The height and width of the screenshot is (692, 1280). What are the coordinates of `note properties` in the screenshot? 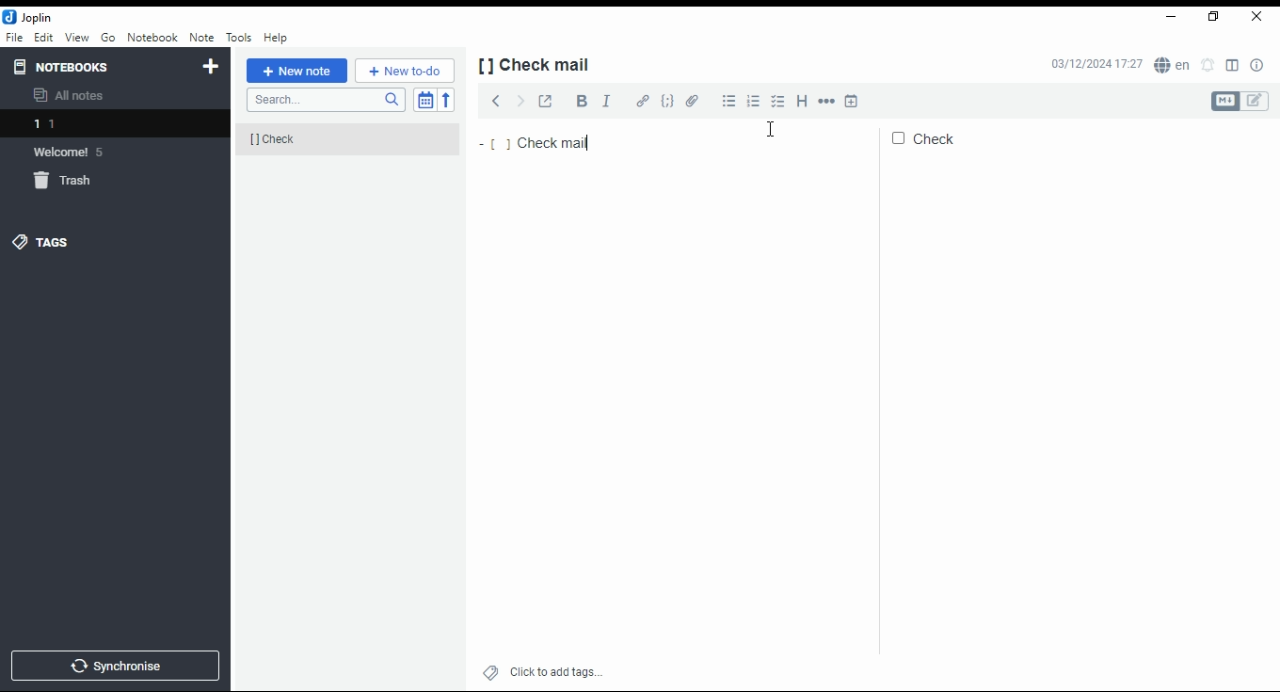 It's located at (1257, 65).